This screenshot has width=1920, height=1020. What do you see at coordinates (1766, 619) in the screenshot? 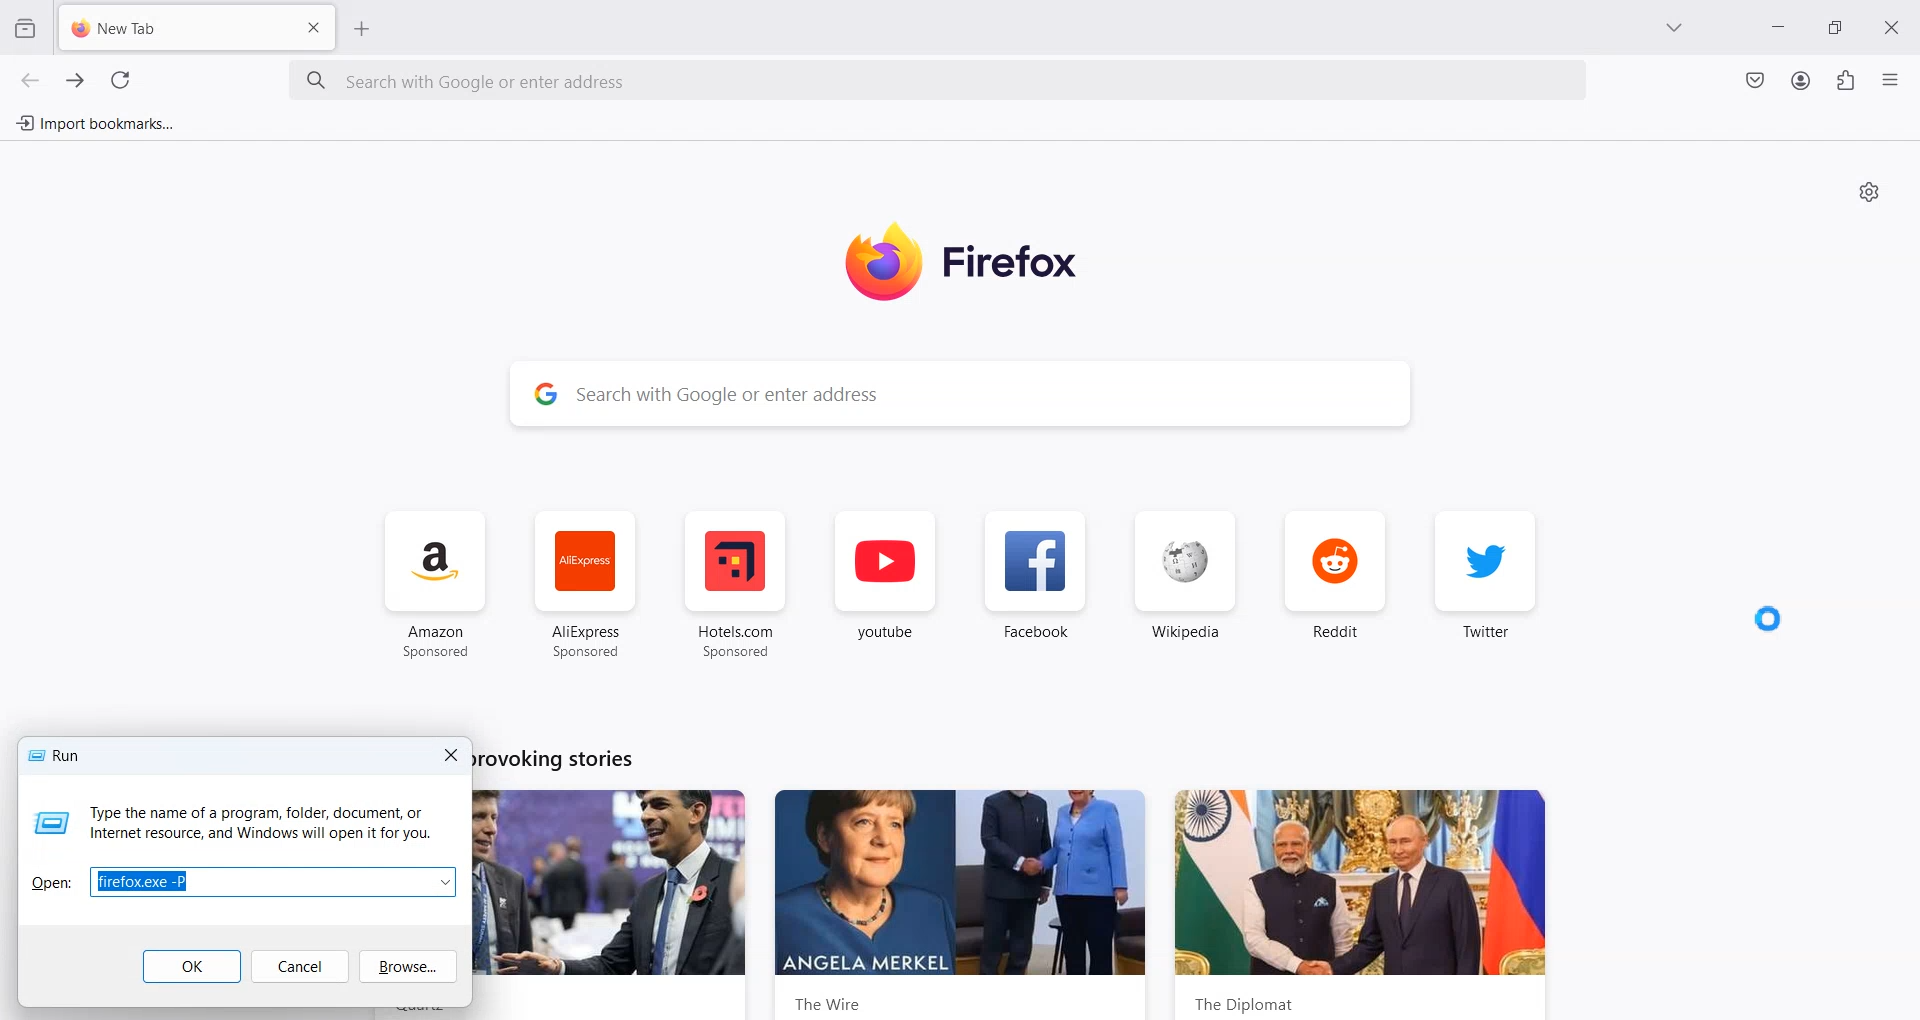
I see `Cursor` at bounding box center [1766, 619].